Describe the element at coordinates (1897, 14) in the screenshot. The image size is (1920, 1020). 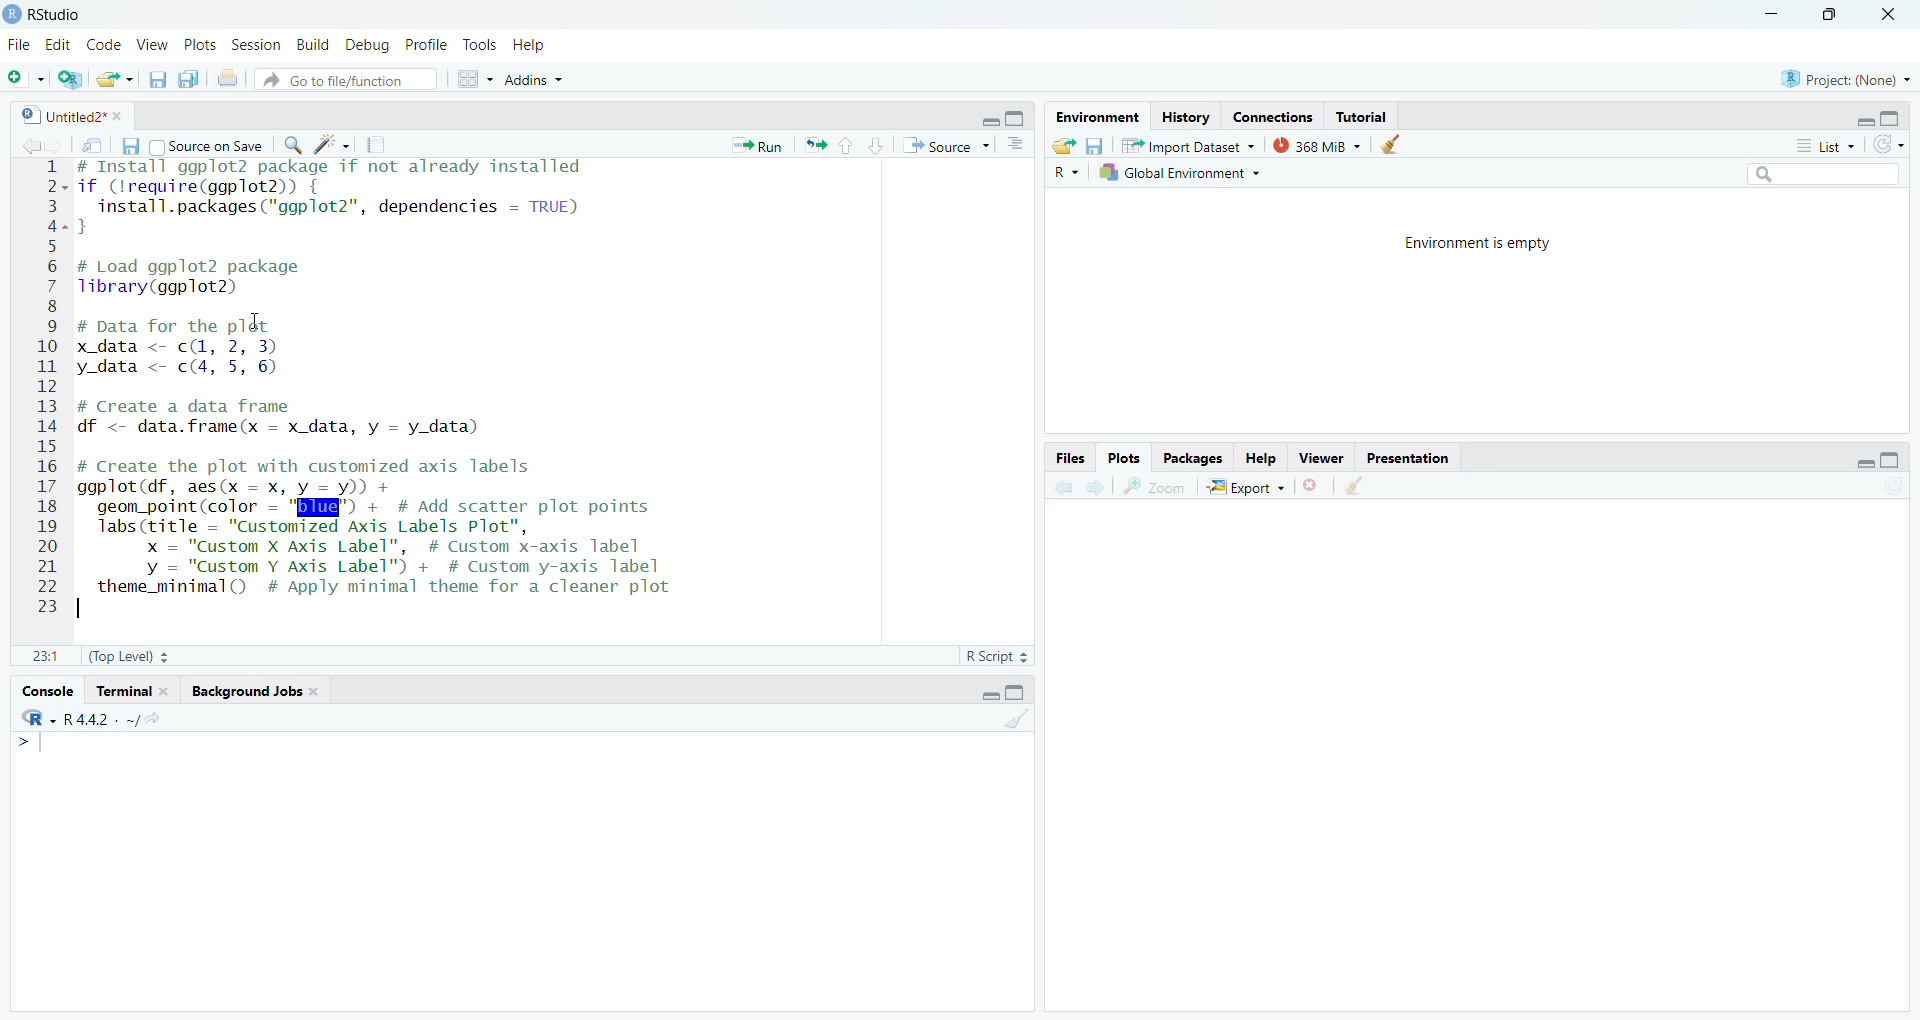
I see `close` at that location.